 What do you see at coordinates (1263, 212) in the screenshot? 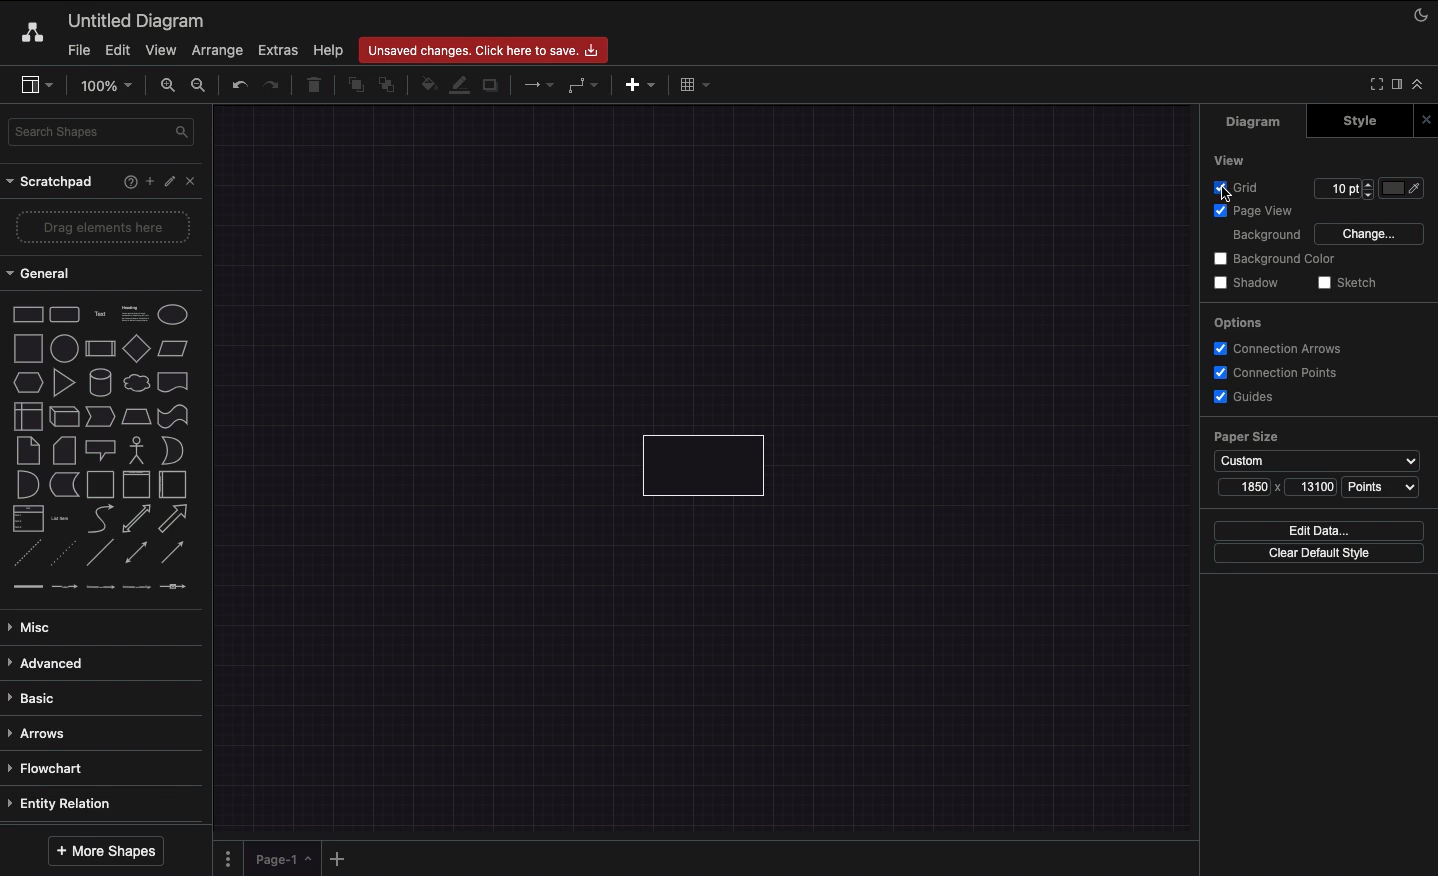
I see `Page view` at bounding box center [1263, 212].